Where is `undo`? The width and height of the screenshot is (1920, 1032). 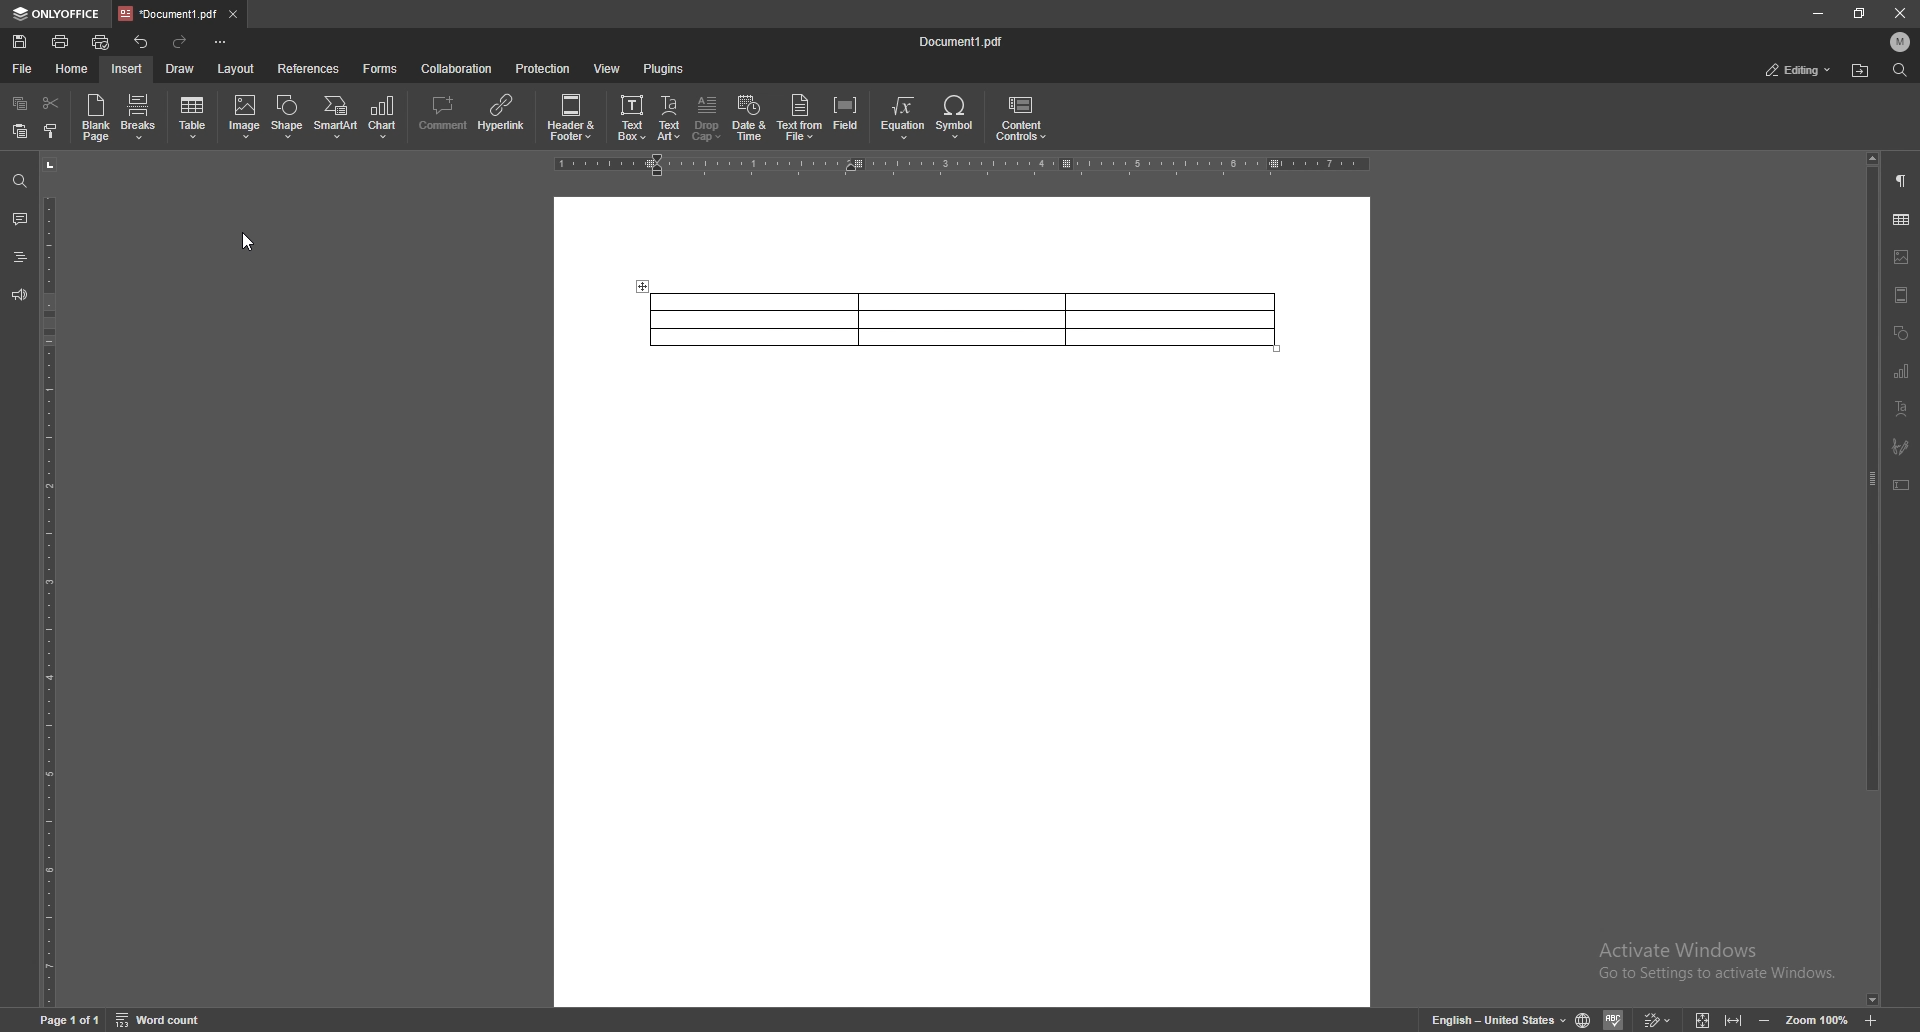 undo is located at coordinates (144, 41).